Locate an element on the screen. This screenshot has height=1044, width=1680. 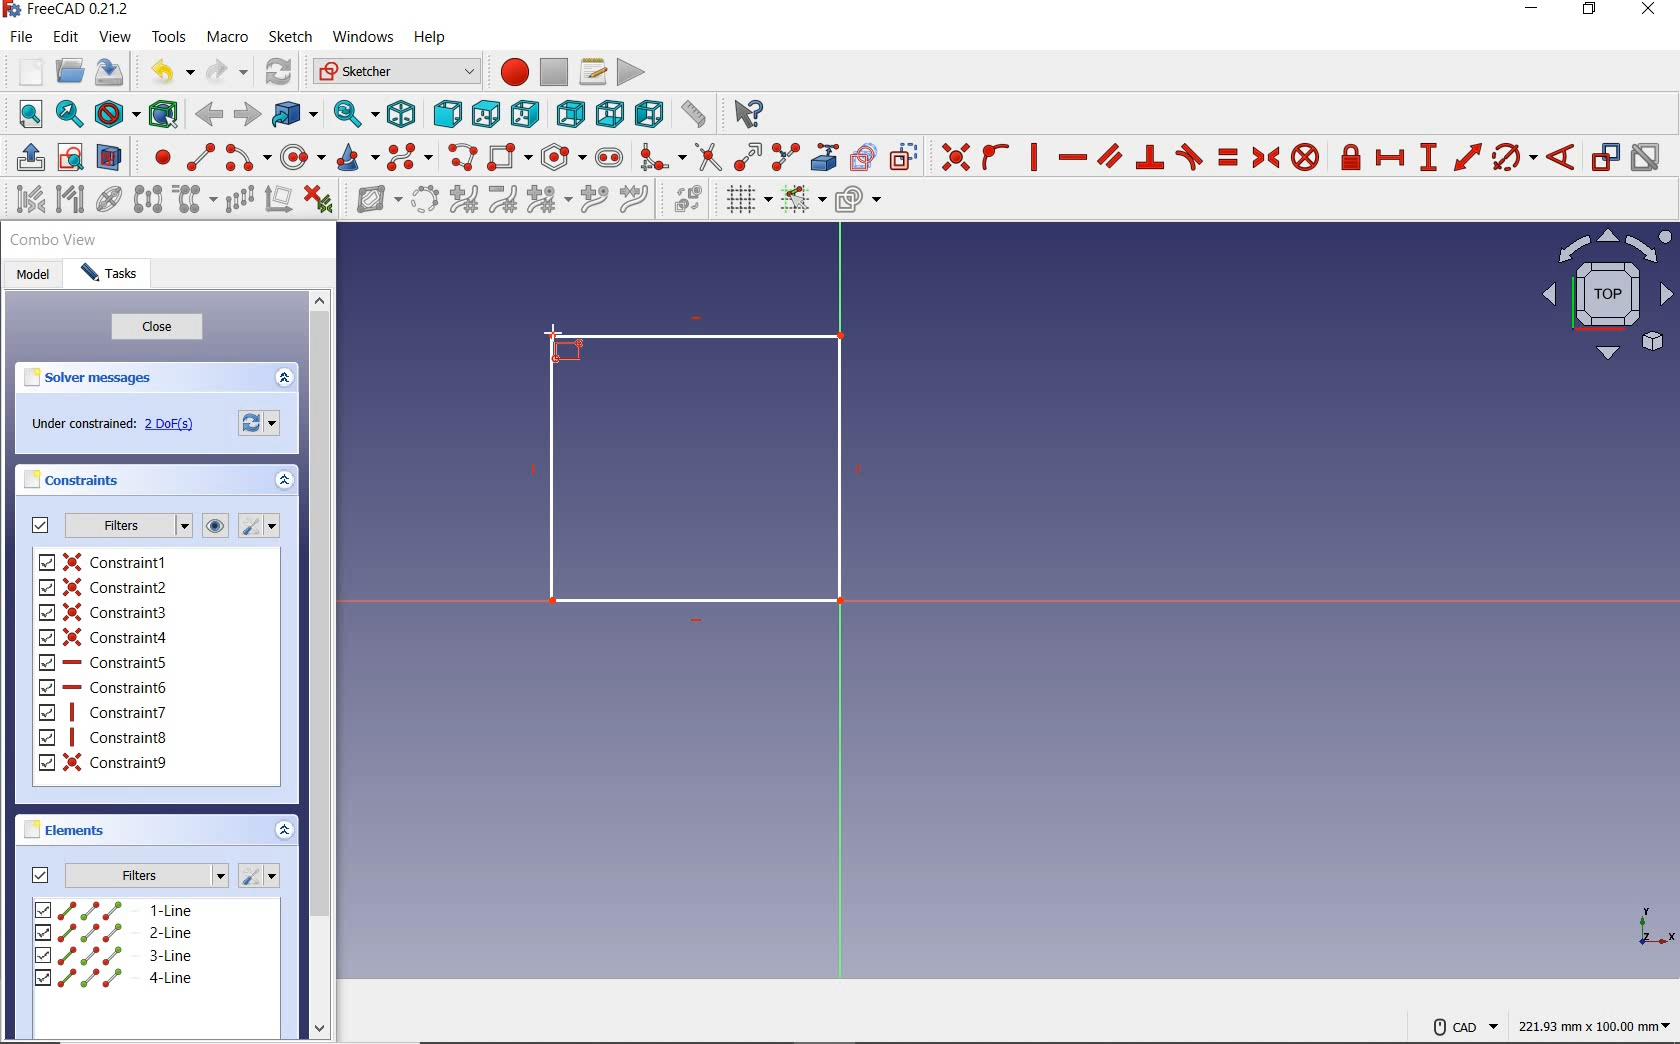
tasks is located at coordinates (112, 277).